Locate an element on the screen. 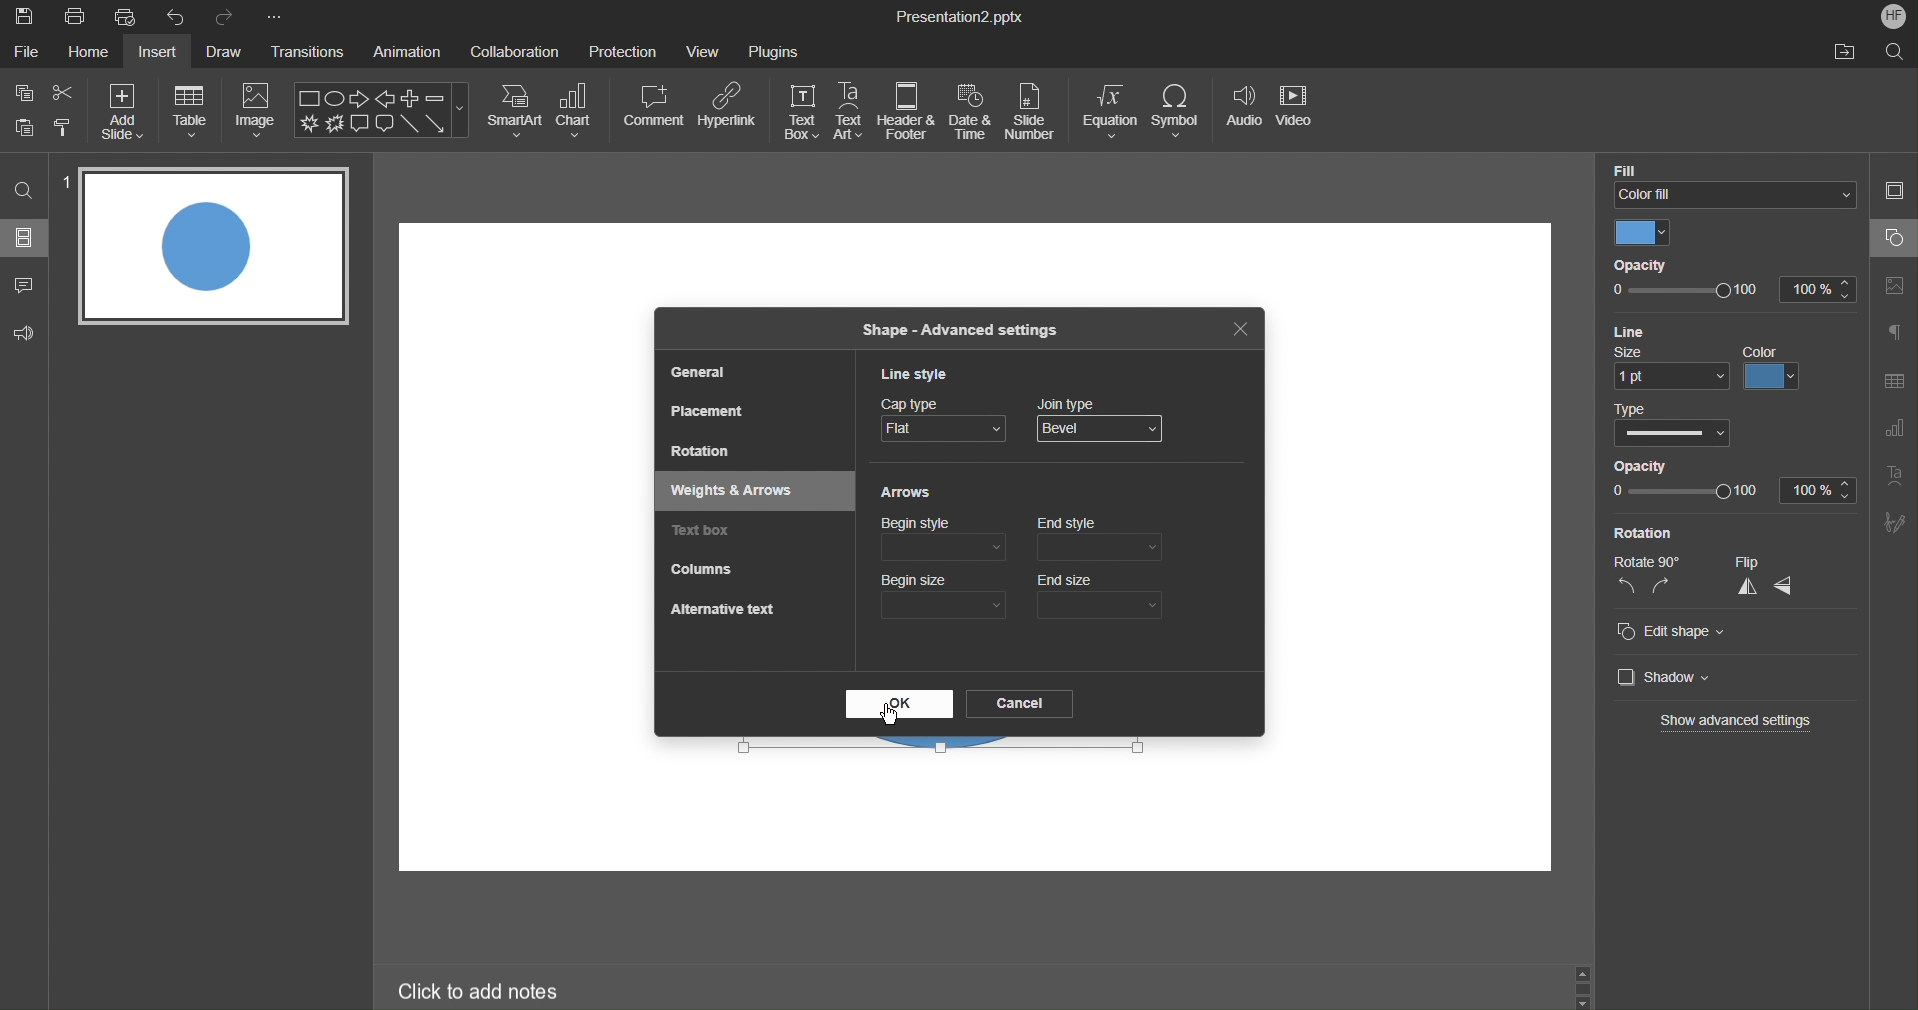 This screenshot has width=1918, height=1010. Opacity is located at coordinates (1642, 465).